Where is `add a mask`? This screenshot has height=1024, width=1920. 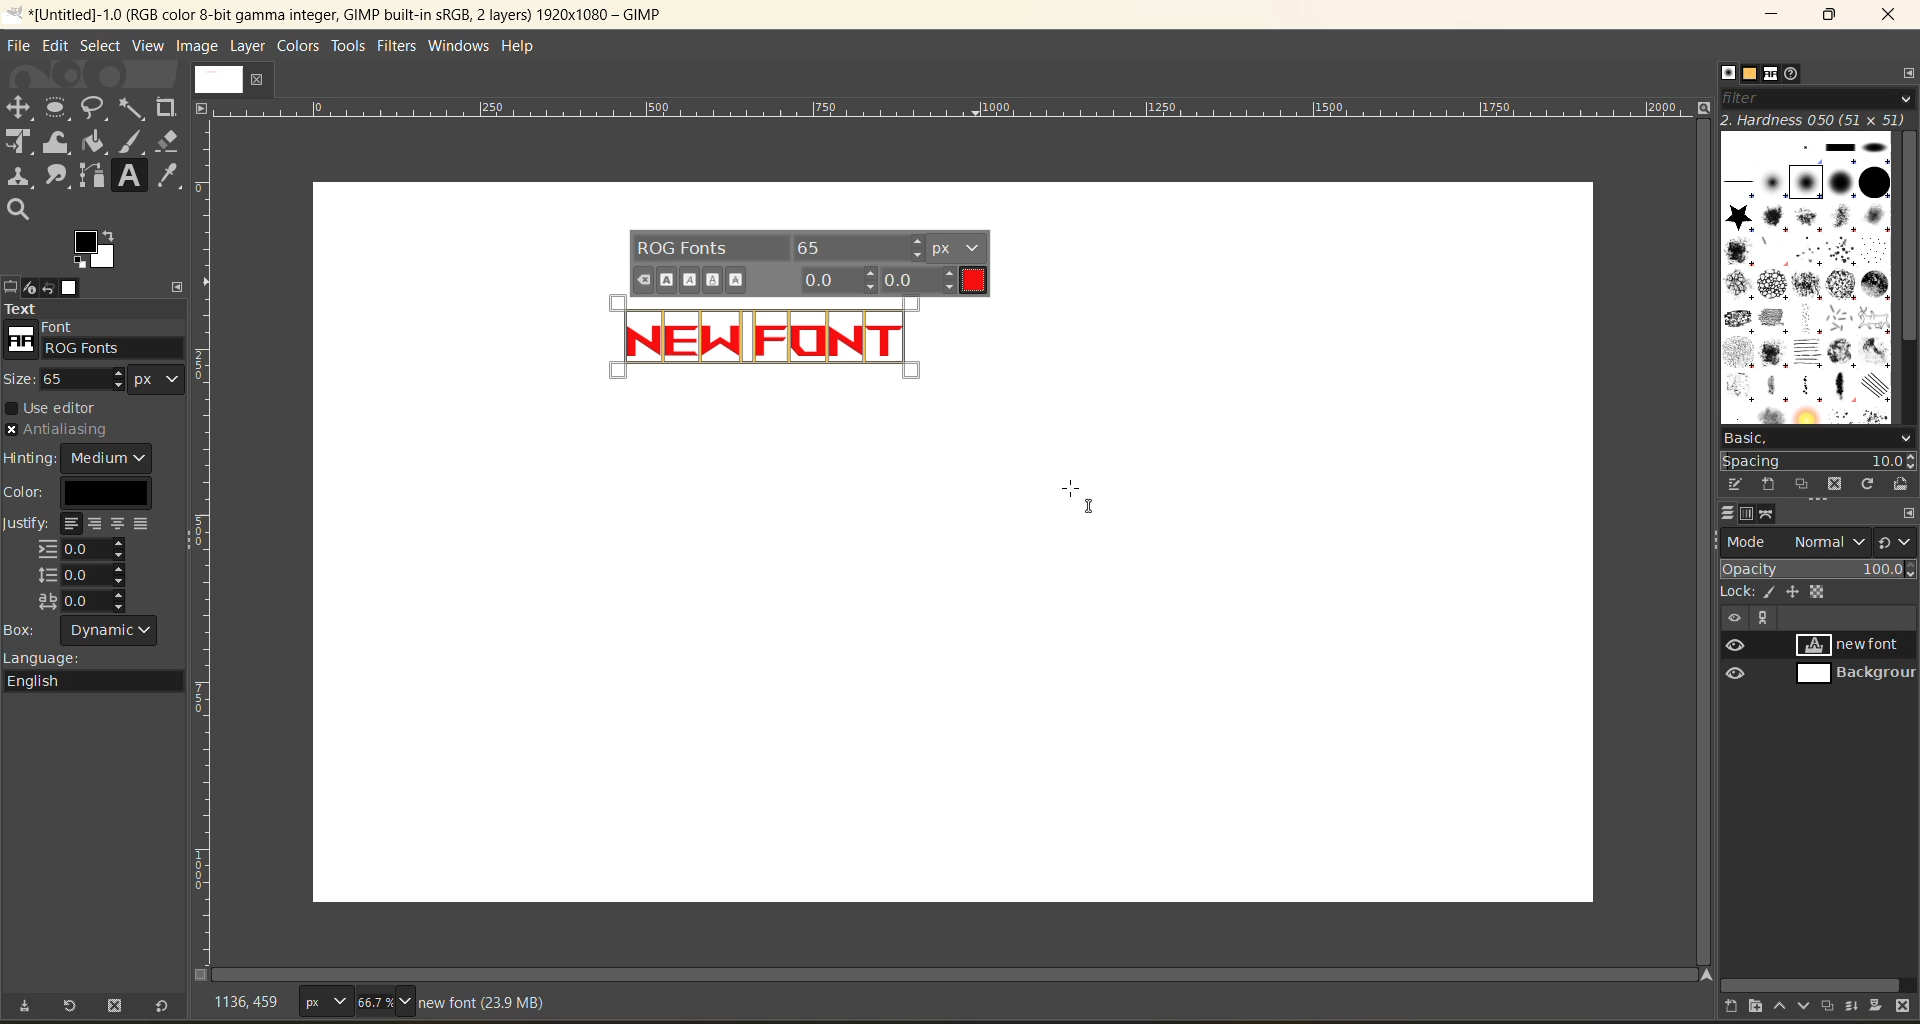 add a mask is located at coordinates (1878, 1004).